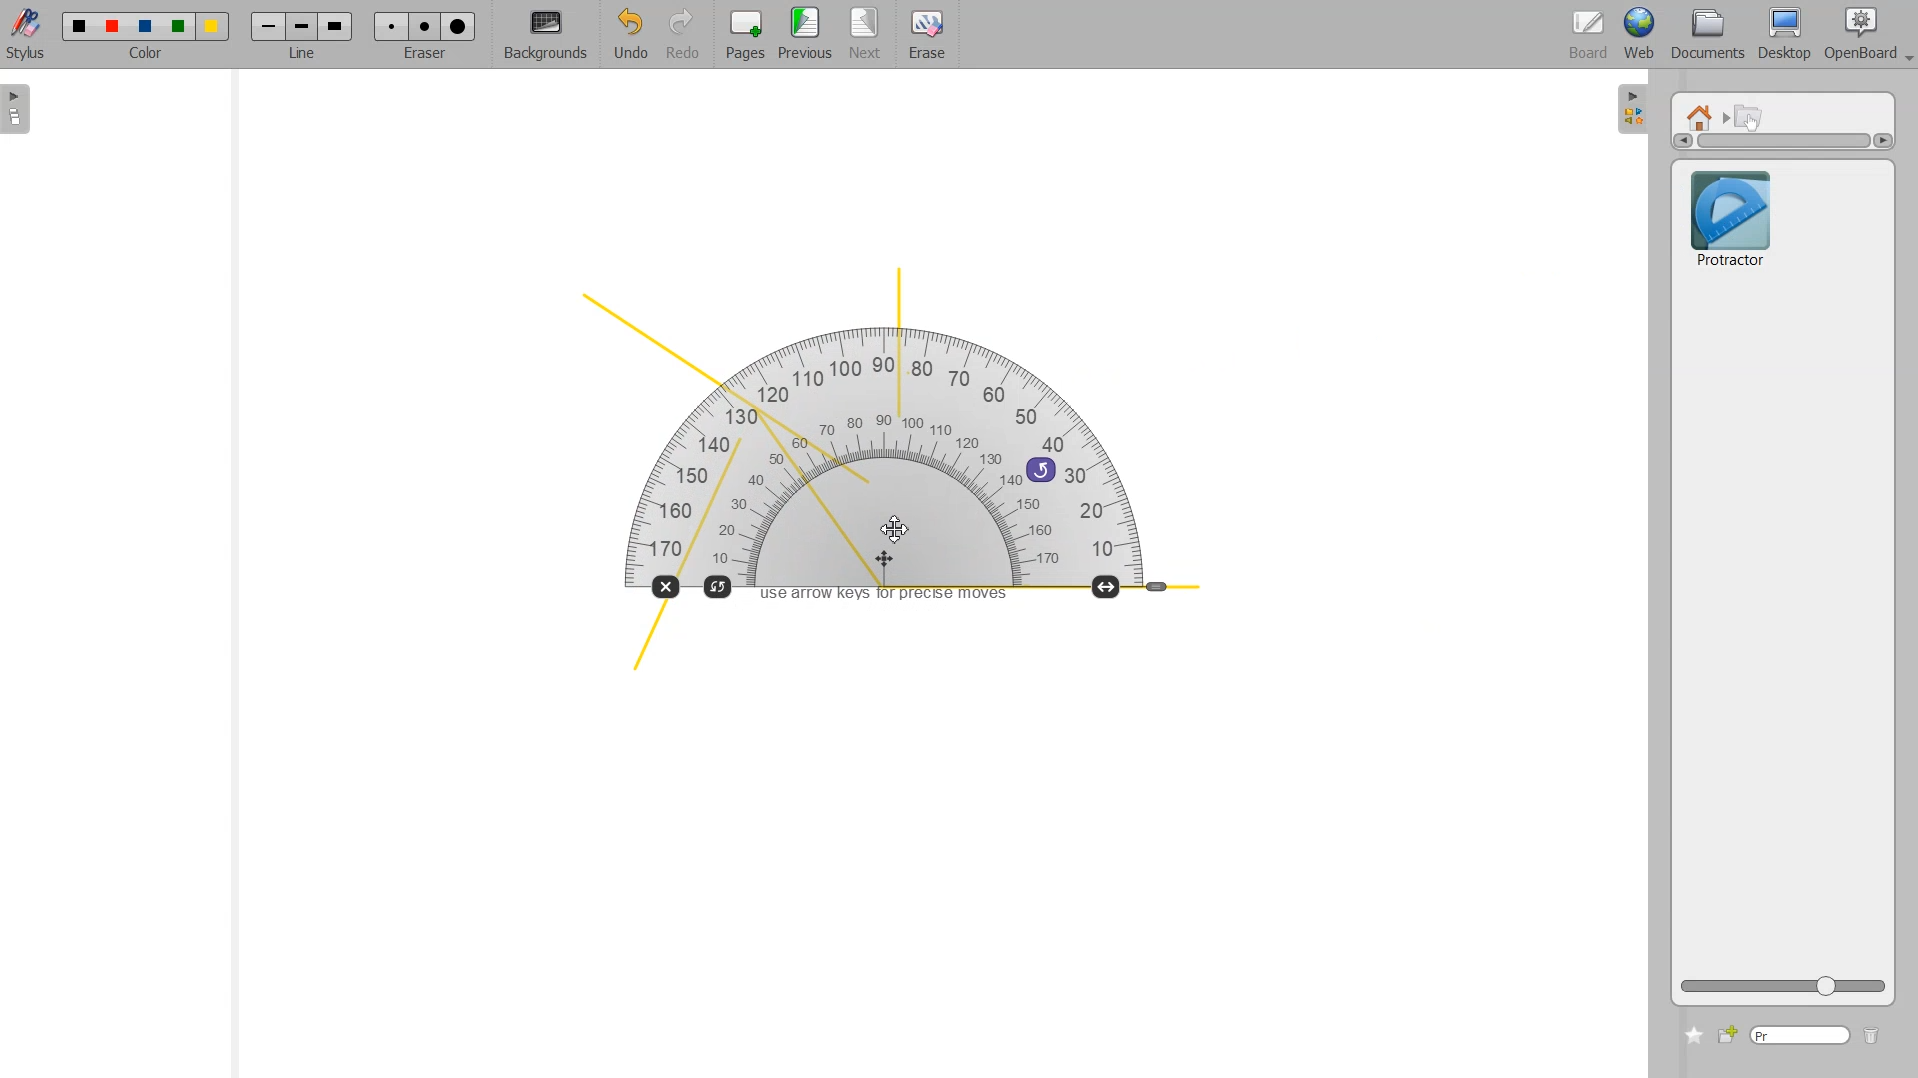  I want to click on Desktop, so click(1784, 35).